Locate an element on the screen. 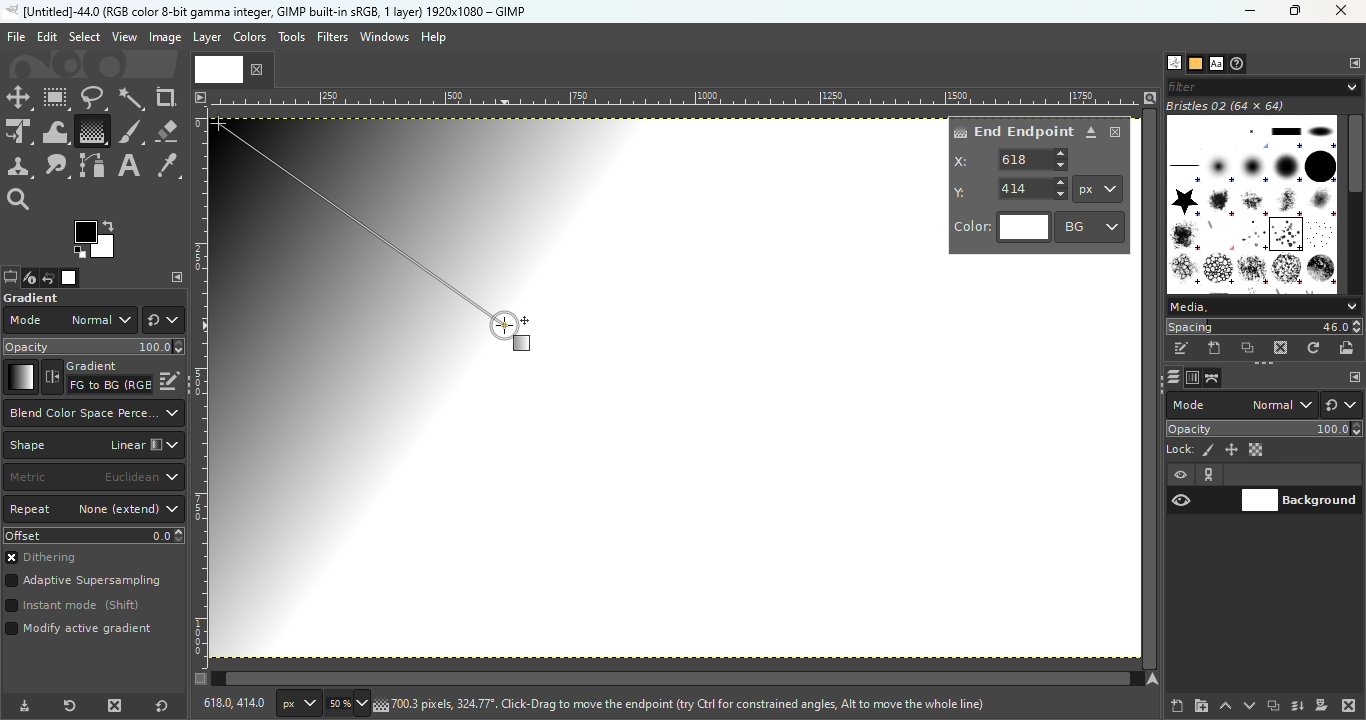  Open the document history dialog is located at coordinates (1239, 64).